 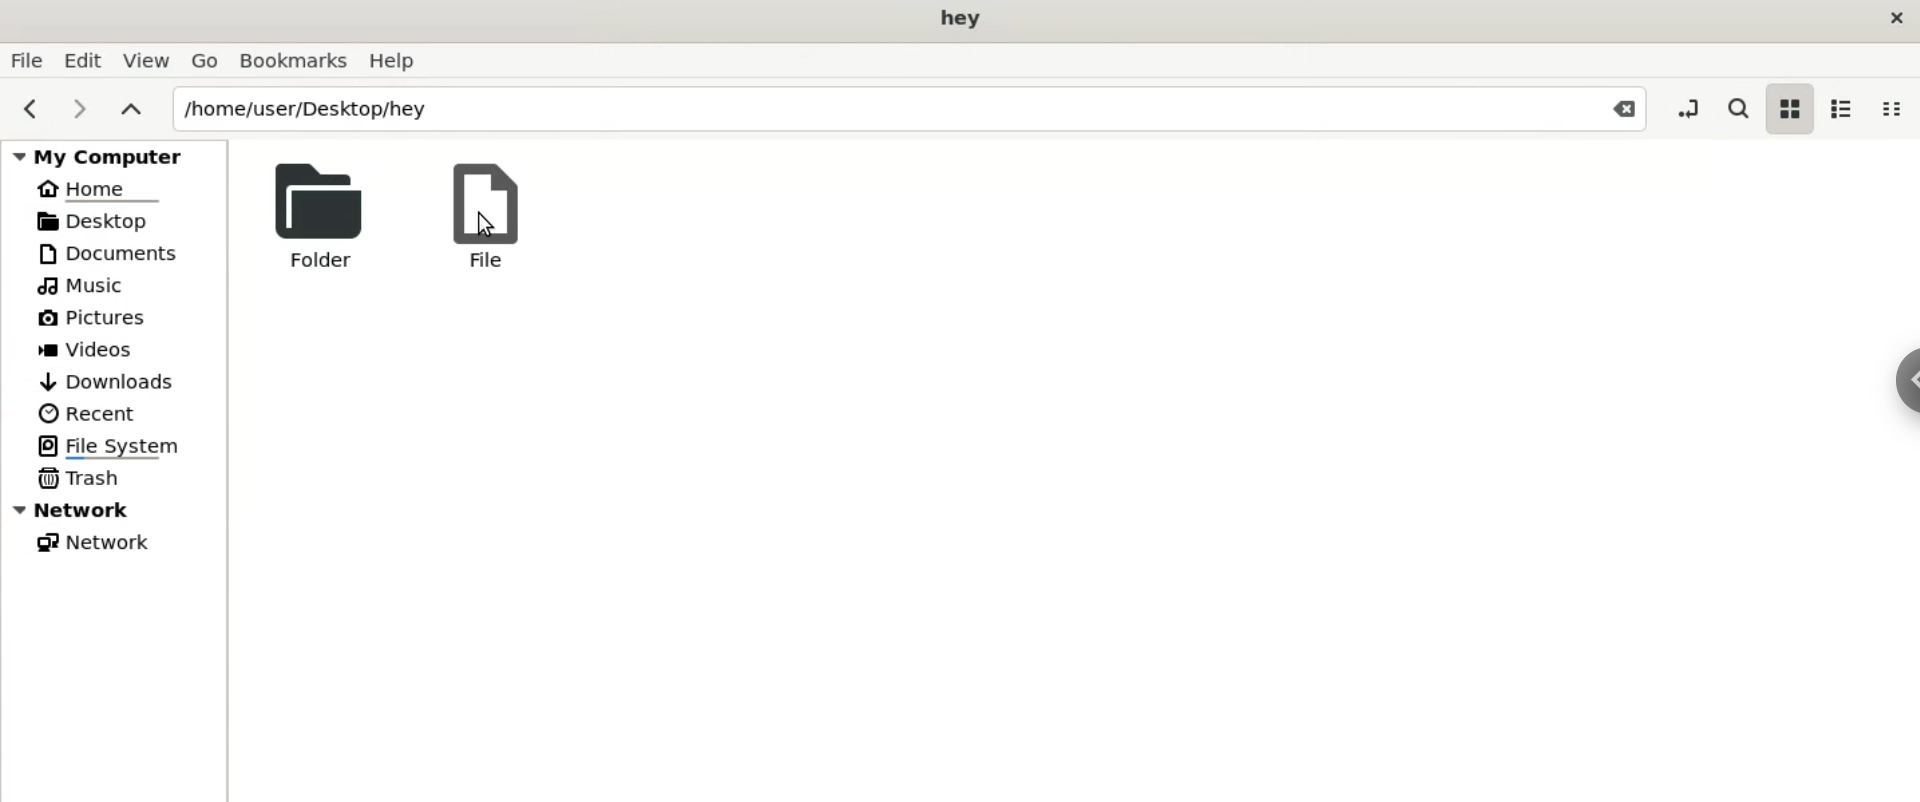 I want to click on list view, so click(x=1838, y=111).